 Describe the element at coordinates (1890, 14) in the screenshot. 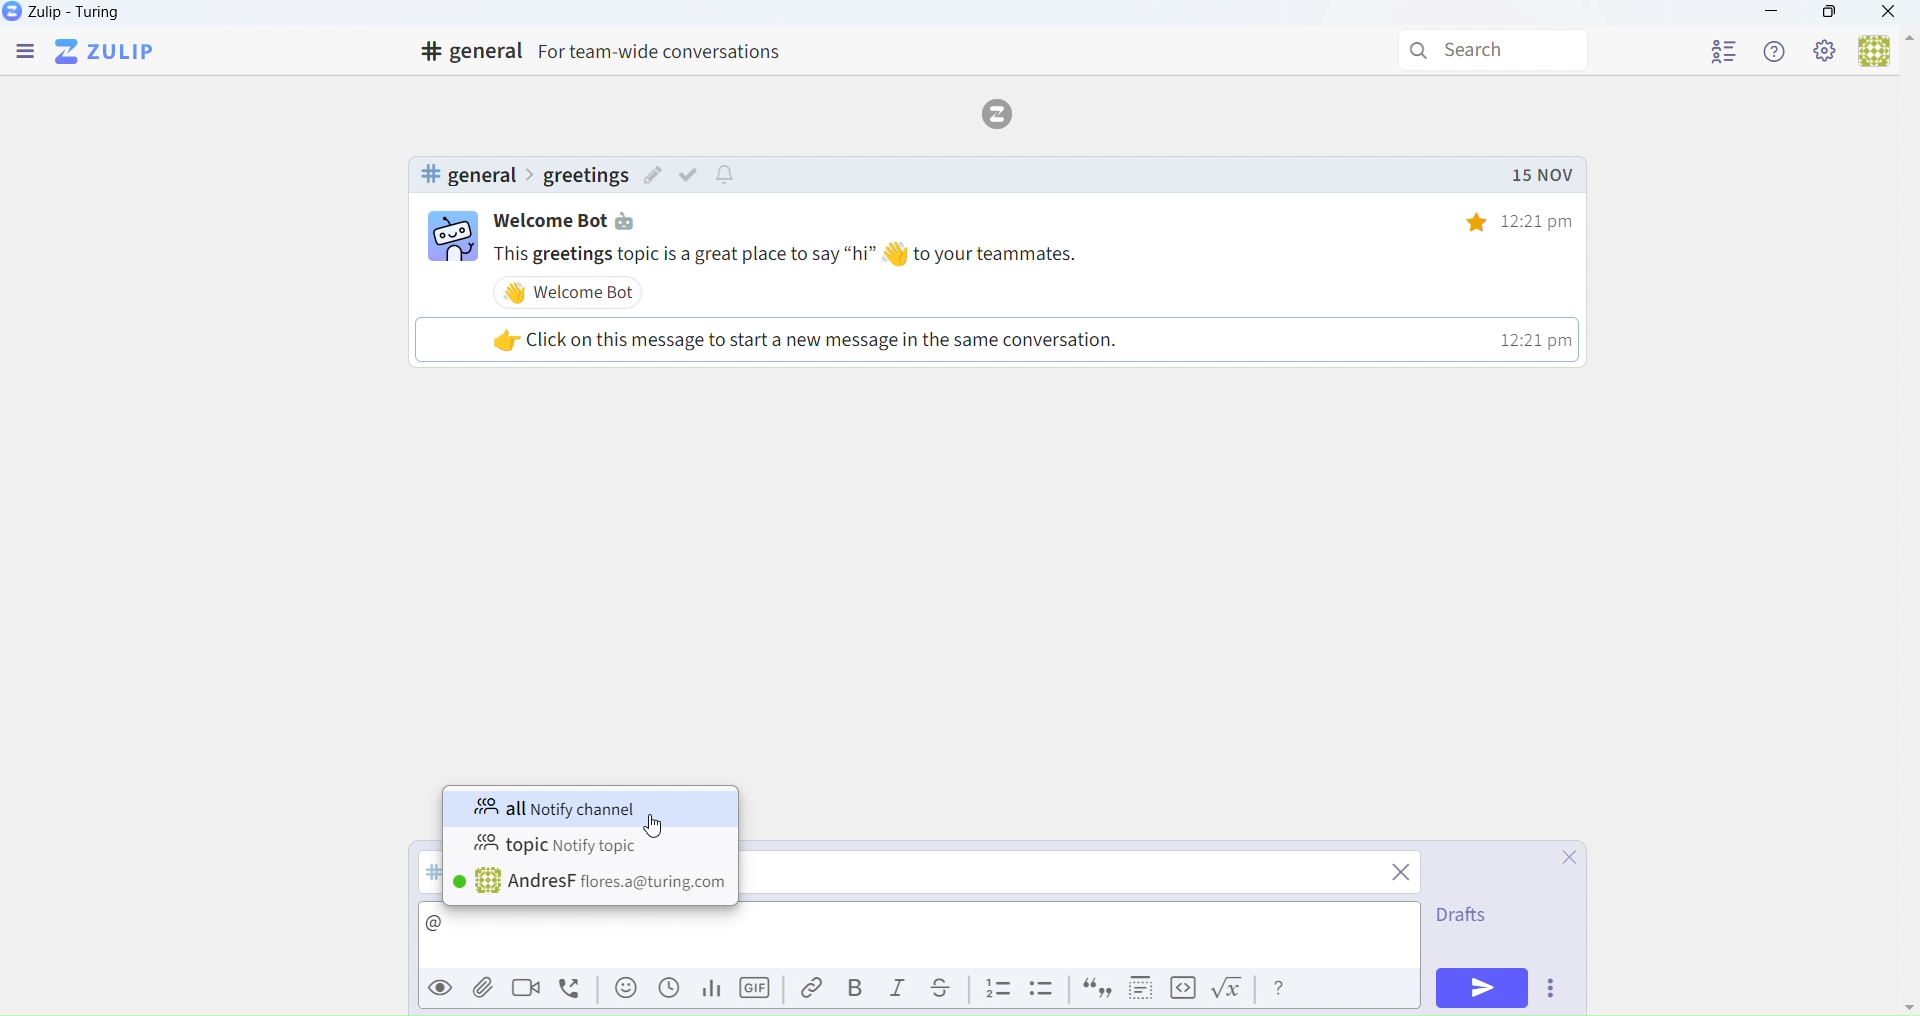

I see `Close` at that location.